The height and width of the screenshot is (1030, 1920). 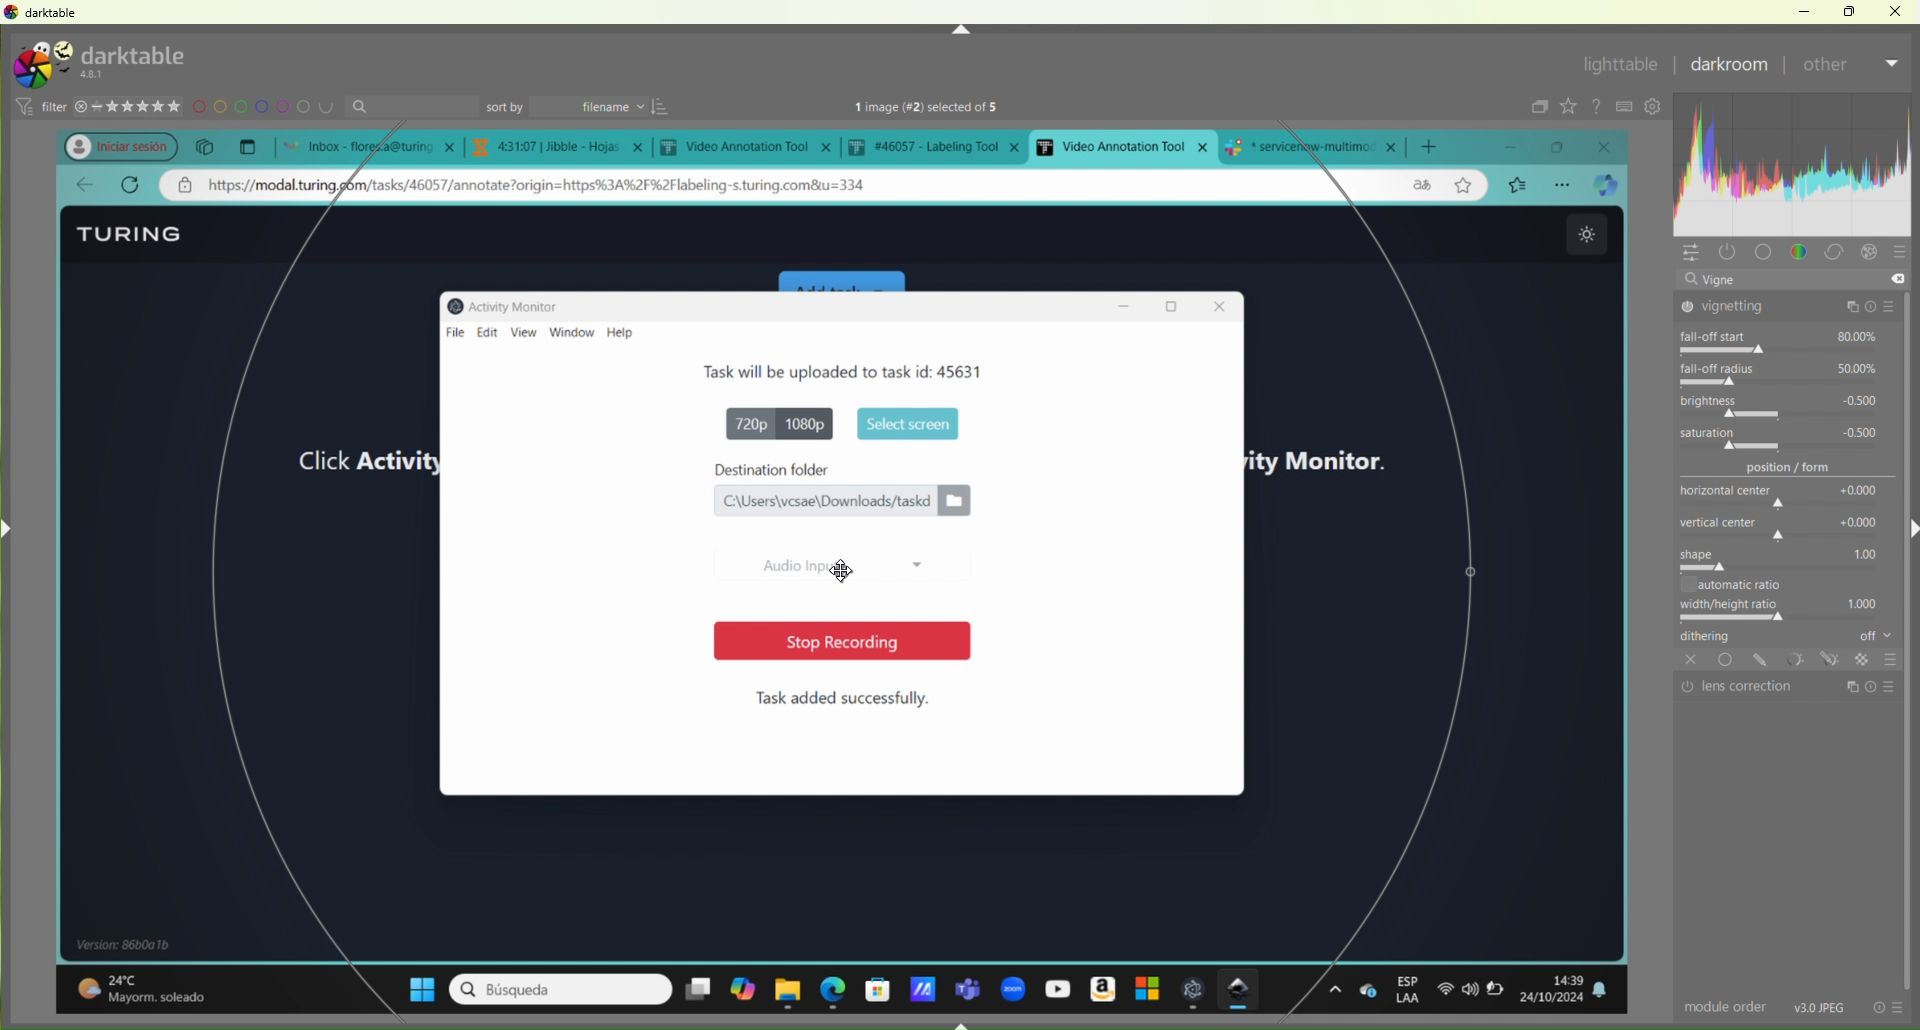 I want to click on file, so click(x=457, y=331).